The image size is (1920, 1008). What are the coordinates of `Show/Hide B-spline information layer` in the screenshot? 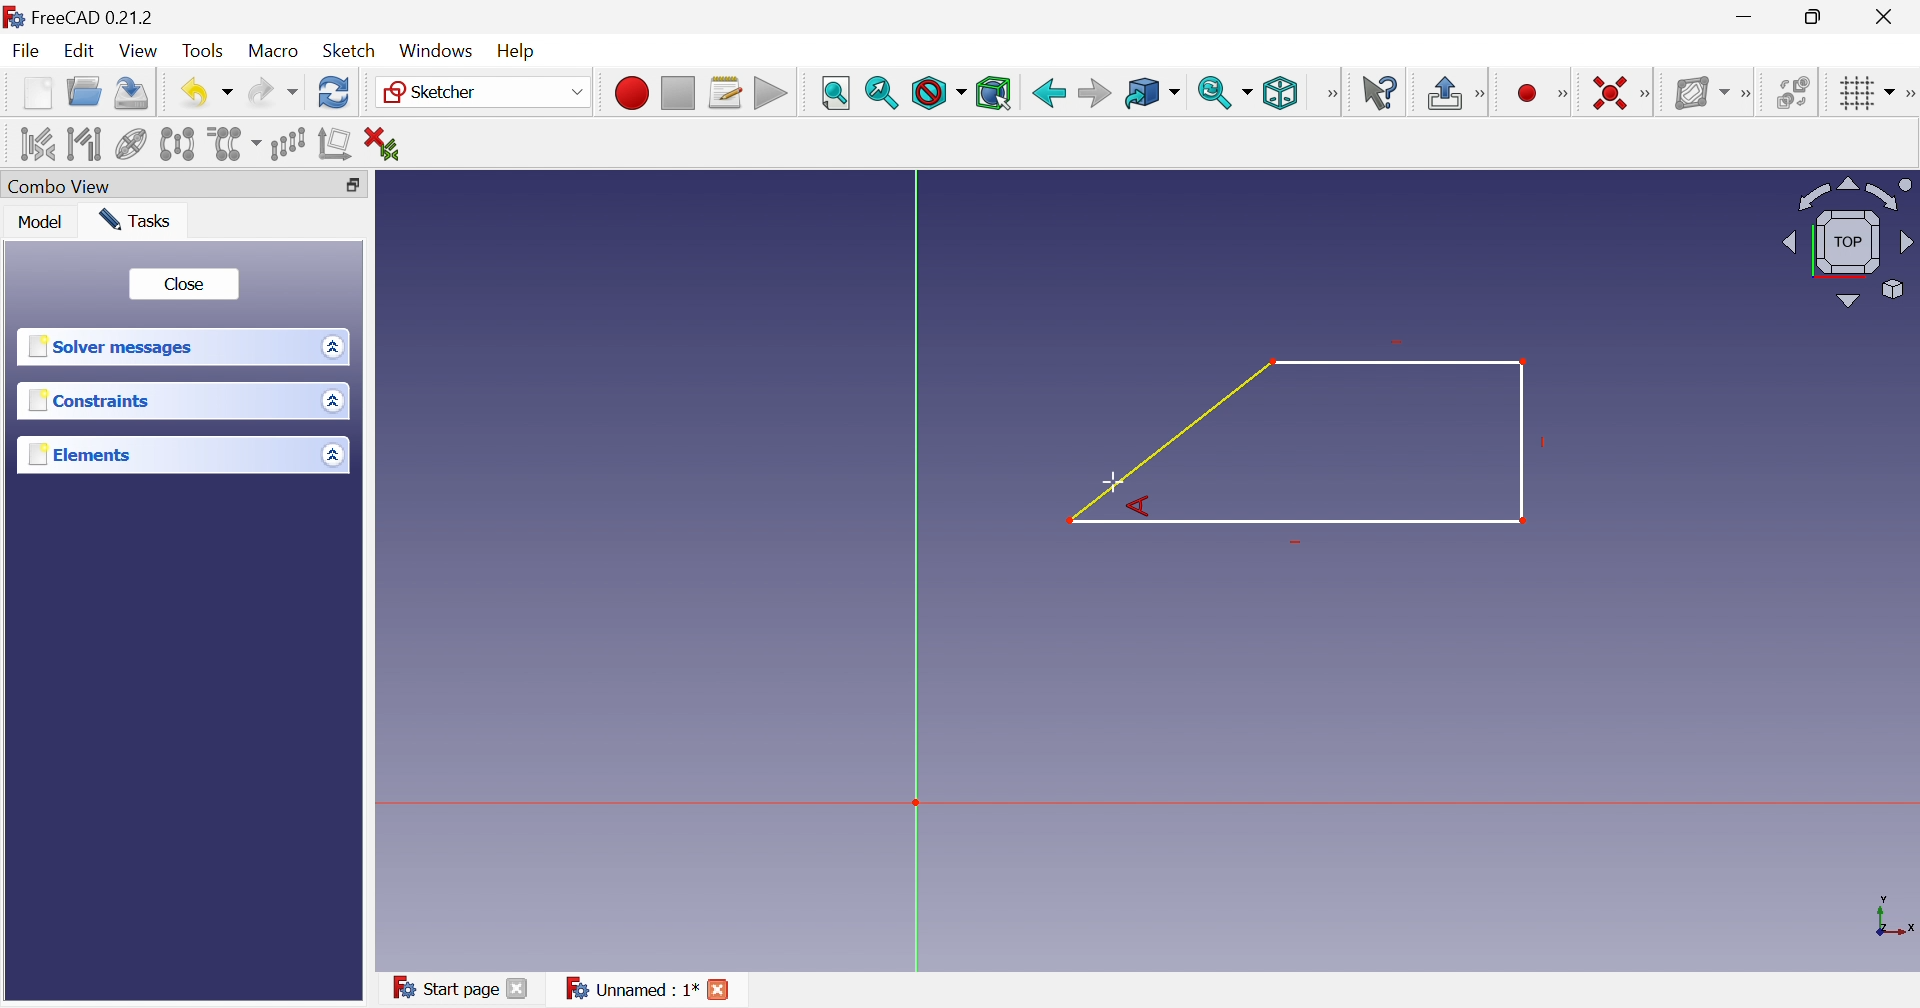 It's located at (1696, 92).